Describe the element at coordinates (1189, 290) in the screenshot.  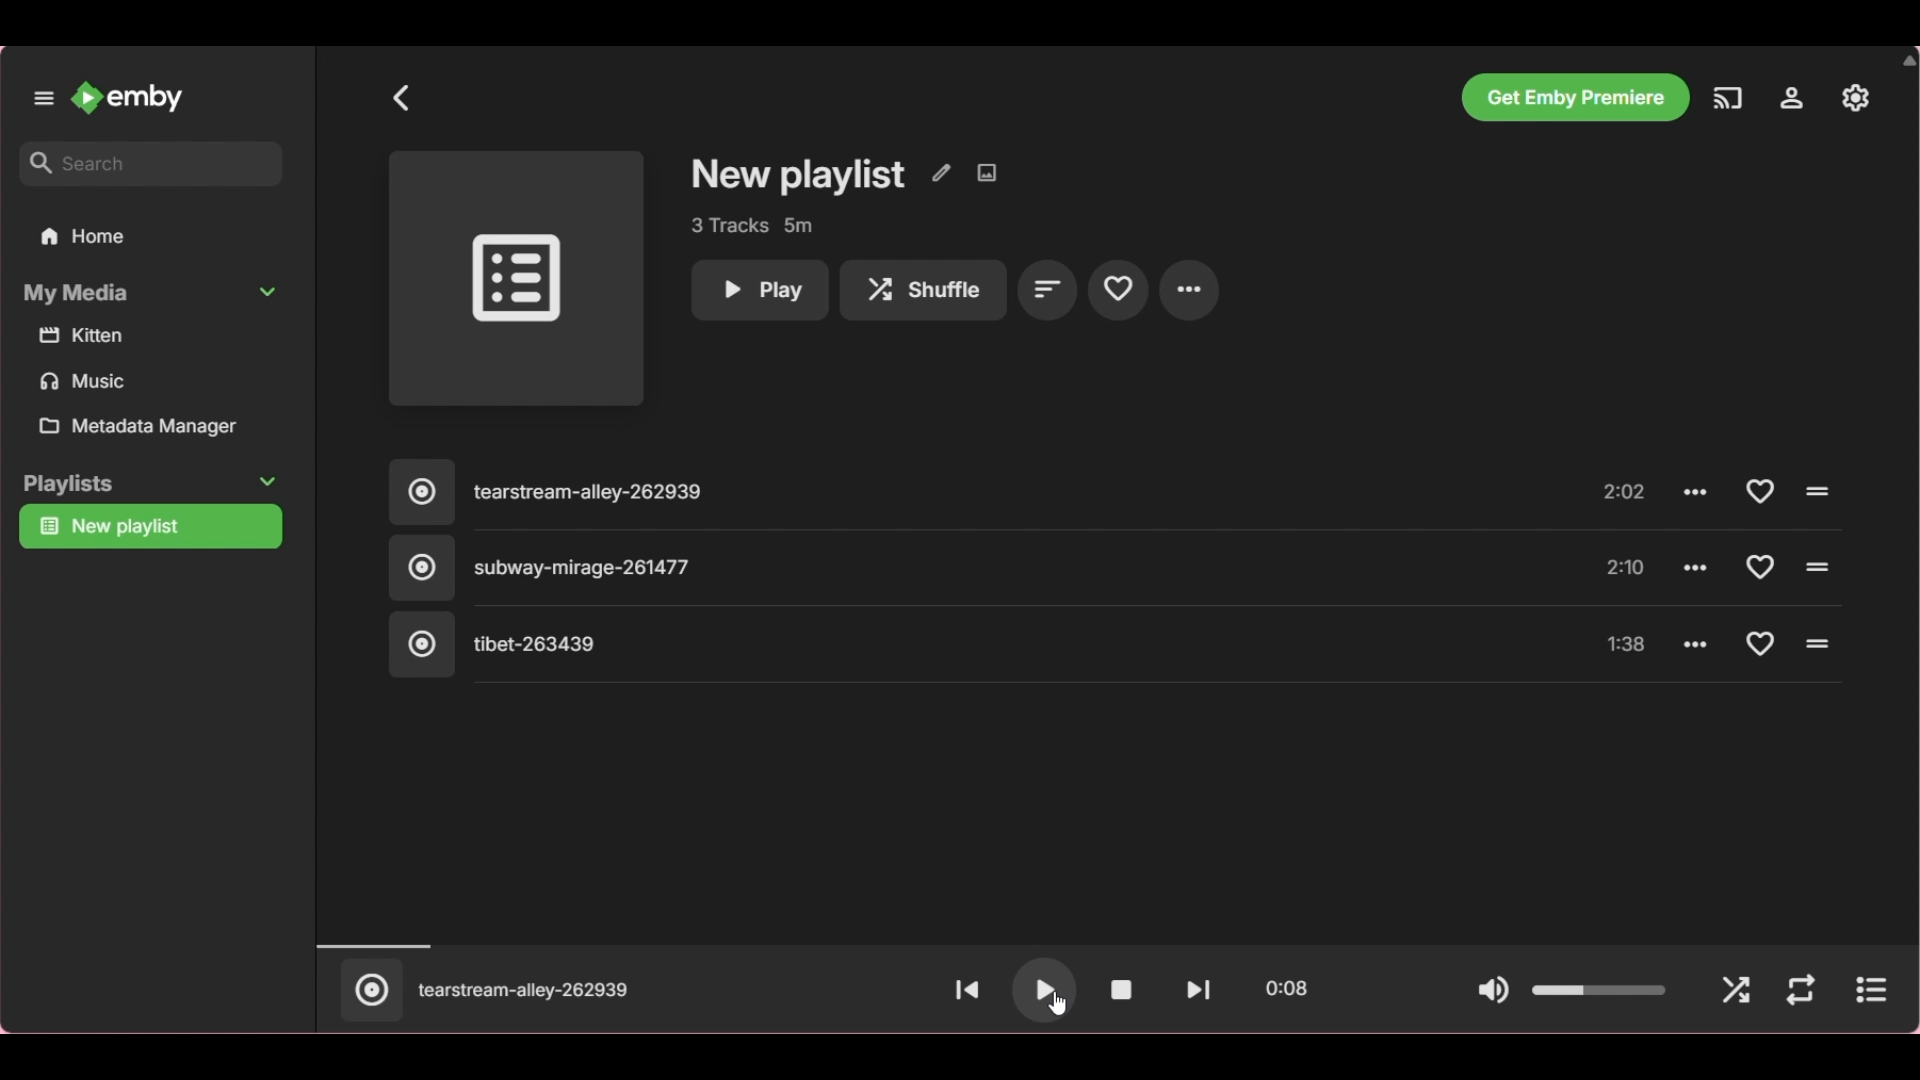
I see `More` at that location.